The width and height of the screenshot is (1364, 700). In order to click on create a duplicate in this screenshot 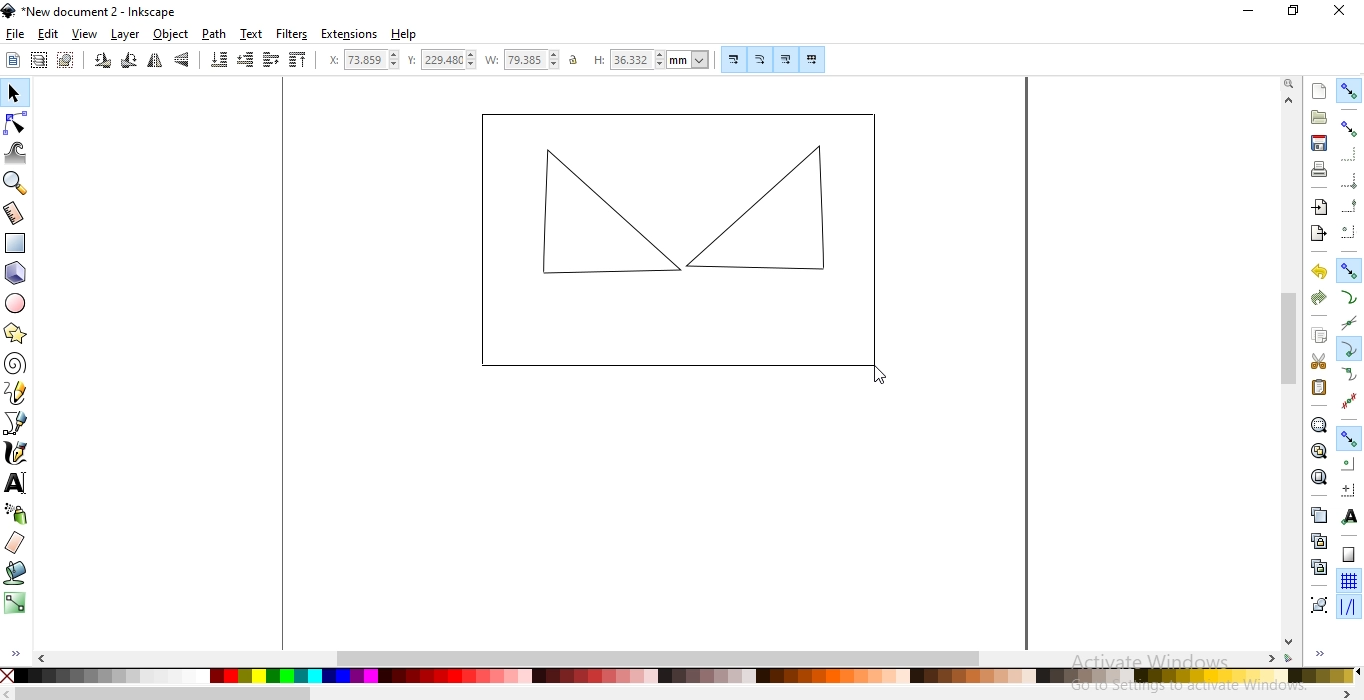, I will do `click(1318, 515)`.